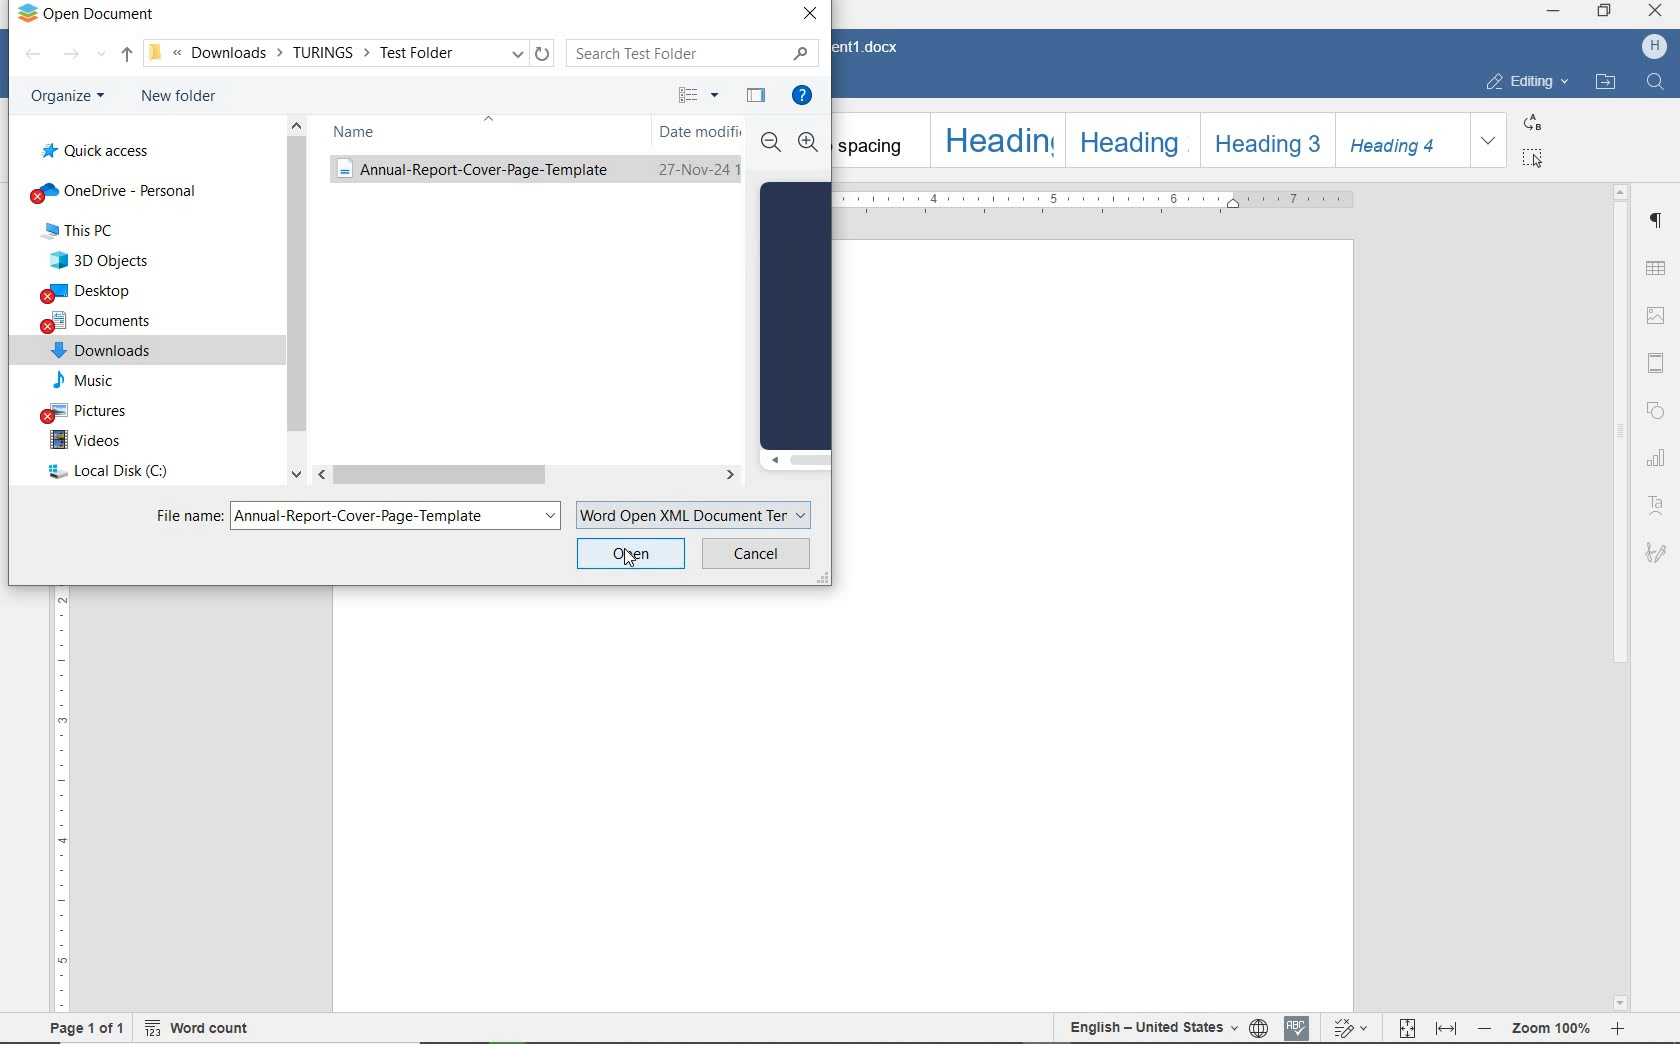 Image resolution: width=1680 pixels, height=1044 pixels. What do you see at coordinates (347, 54) in the screenshot?
I see `path` at bounding box center [347, 54].